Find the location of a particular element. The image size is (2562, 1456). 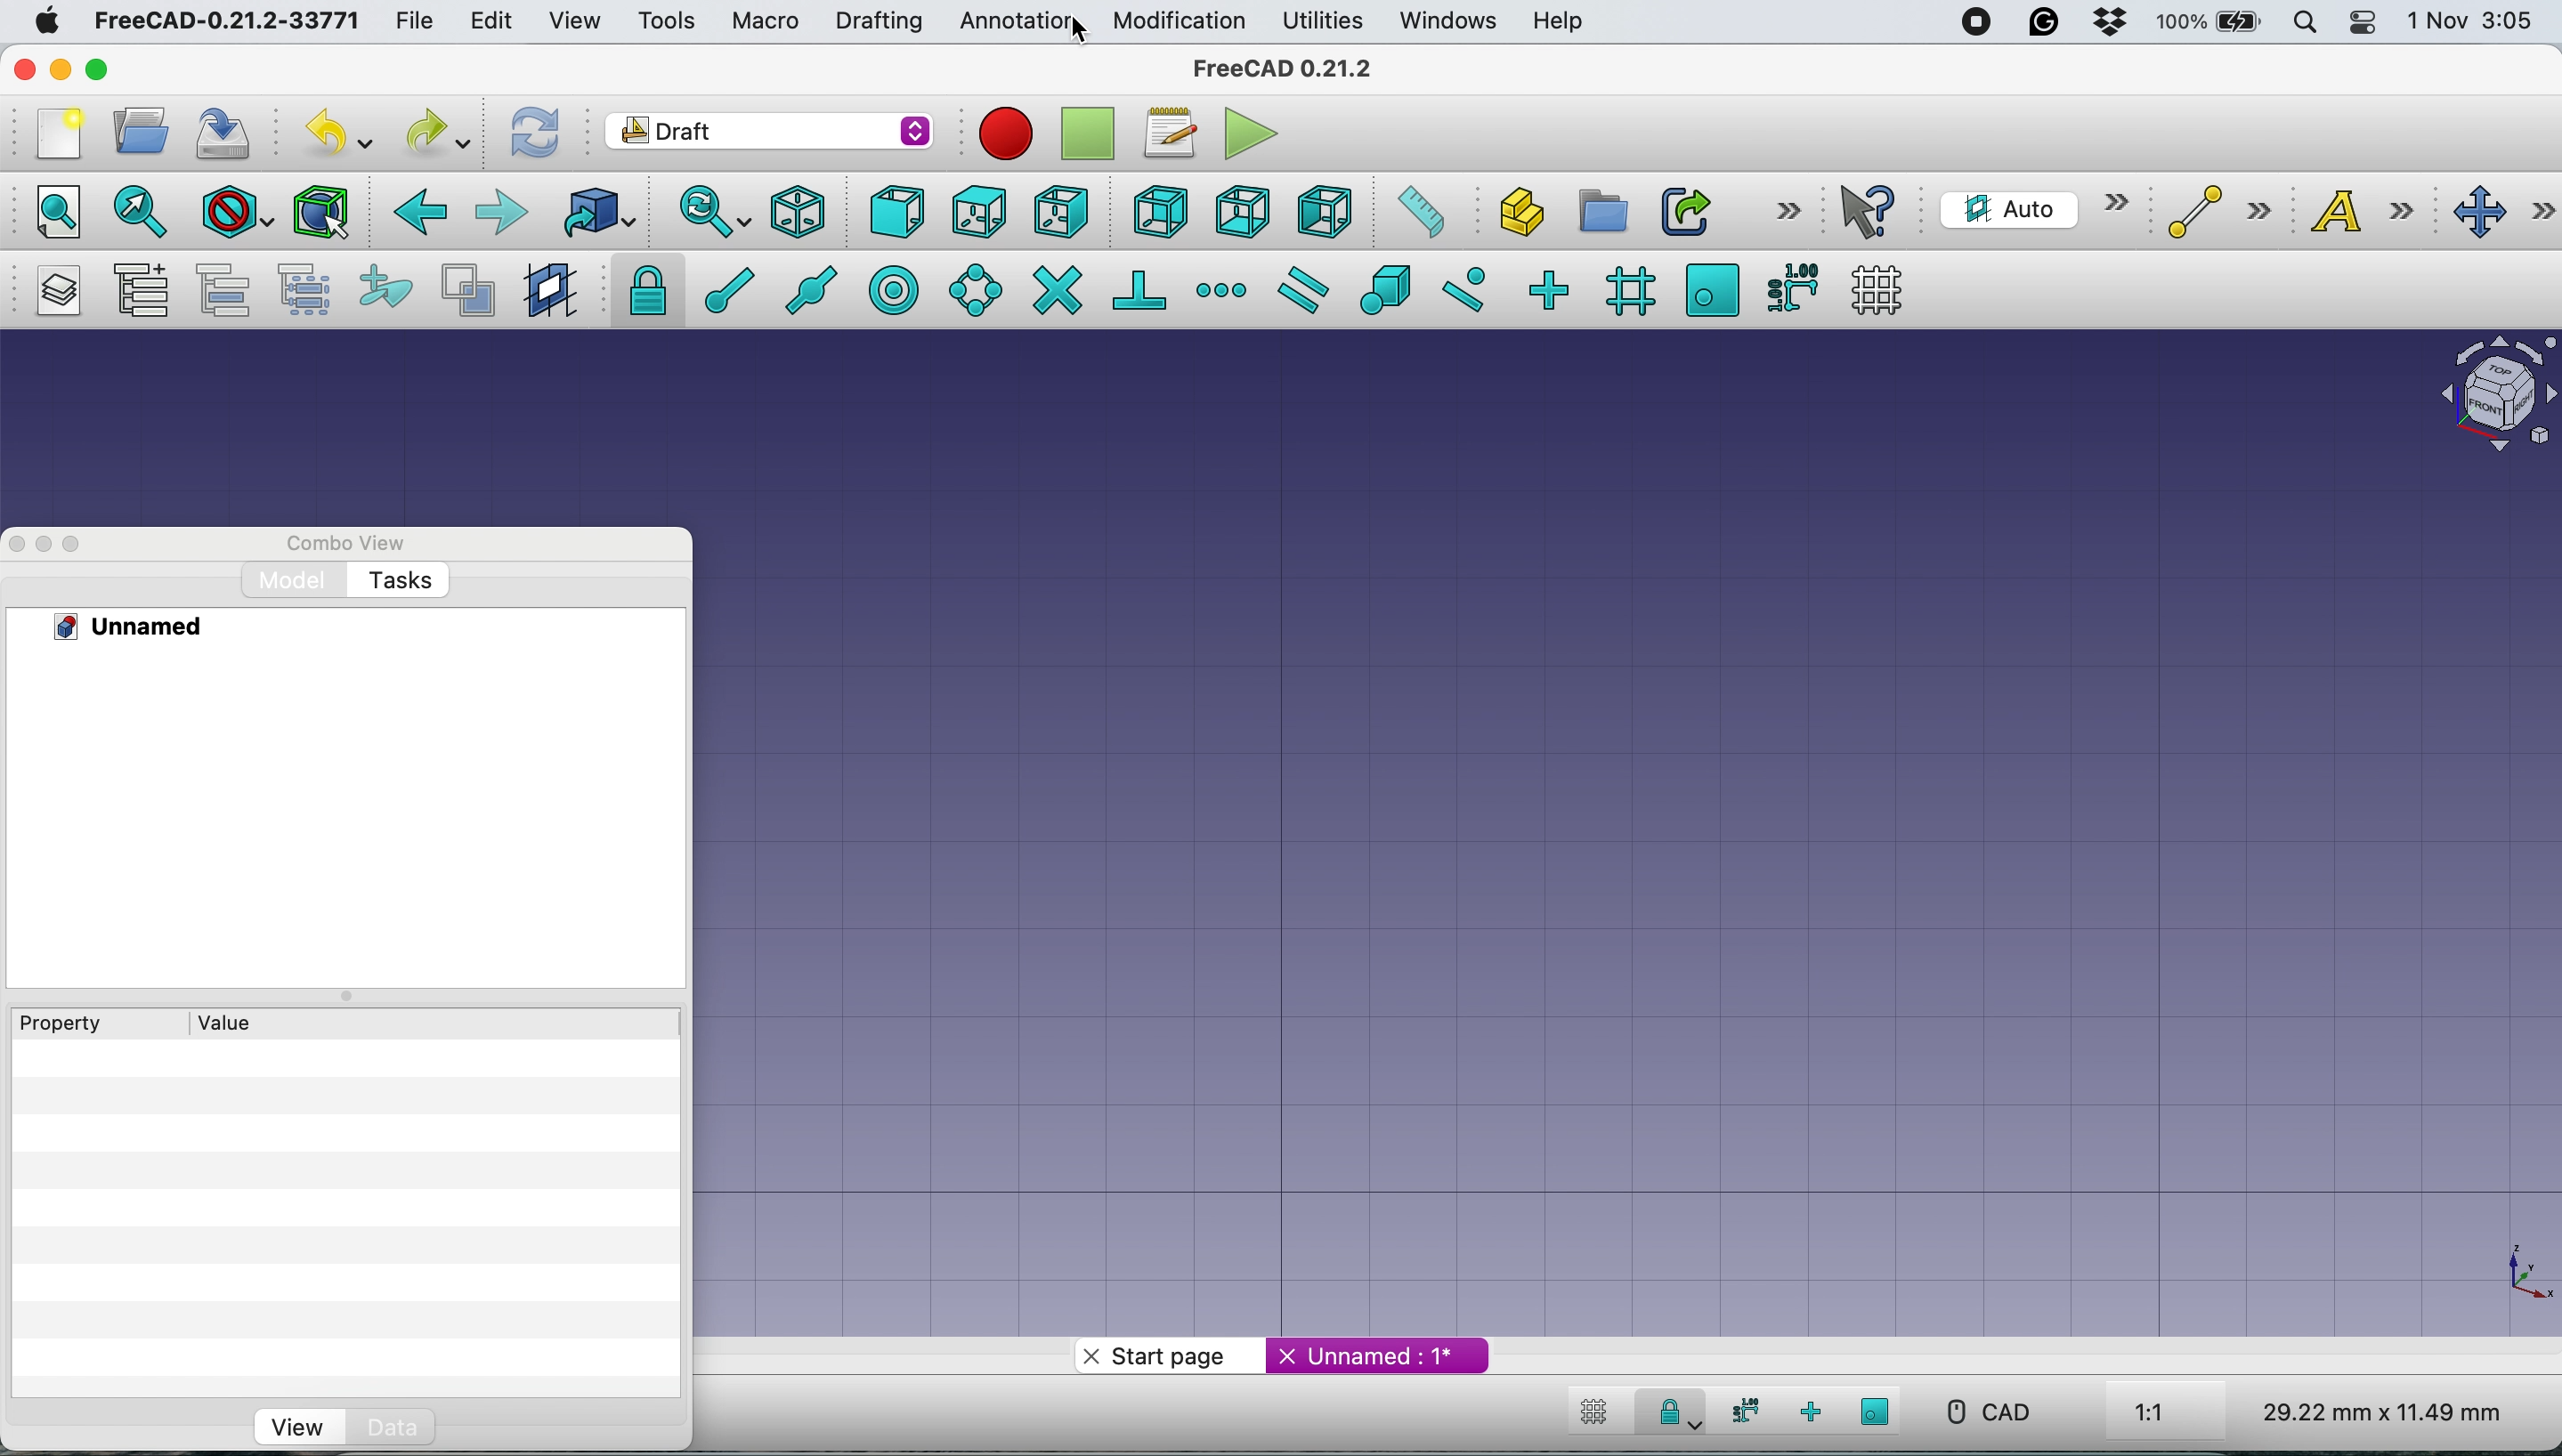

rear is located at coordinates (1157, 211).